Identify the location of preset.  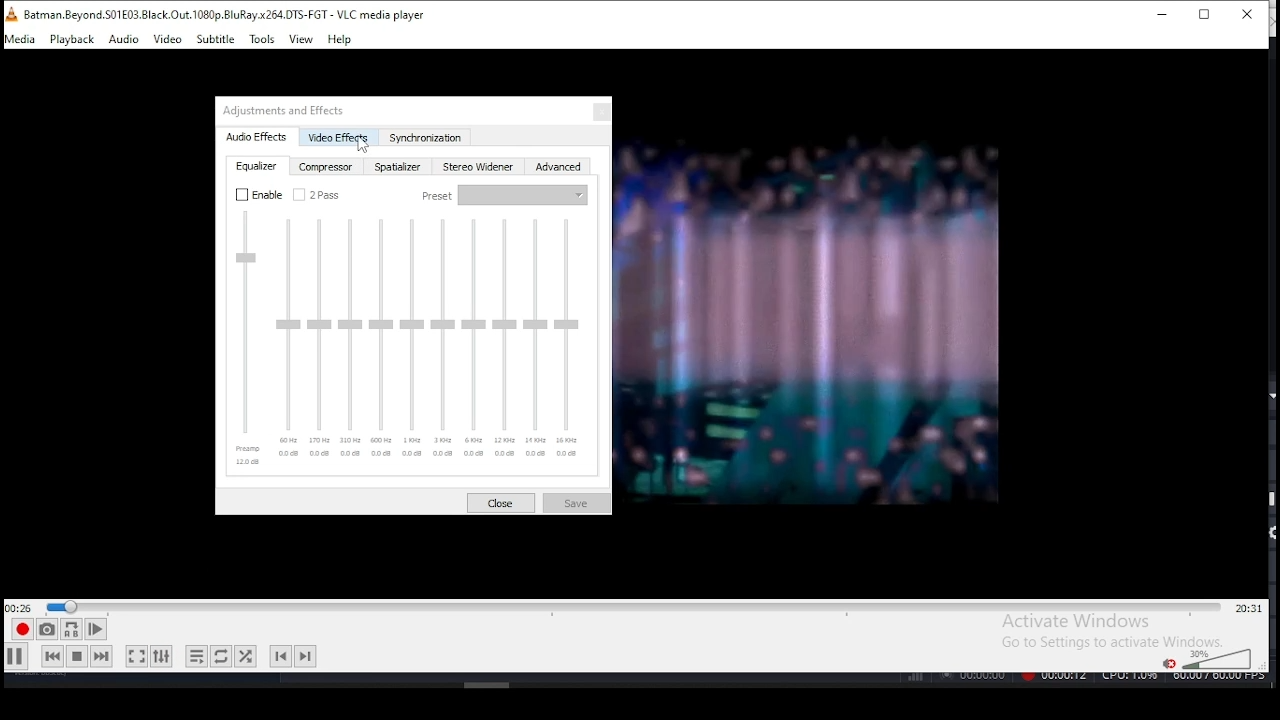
(502, 196).